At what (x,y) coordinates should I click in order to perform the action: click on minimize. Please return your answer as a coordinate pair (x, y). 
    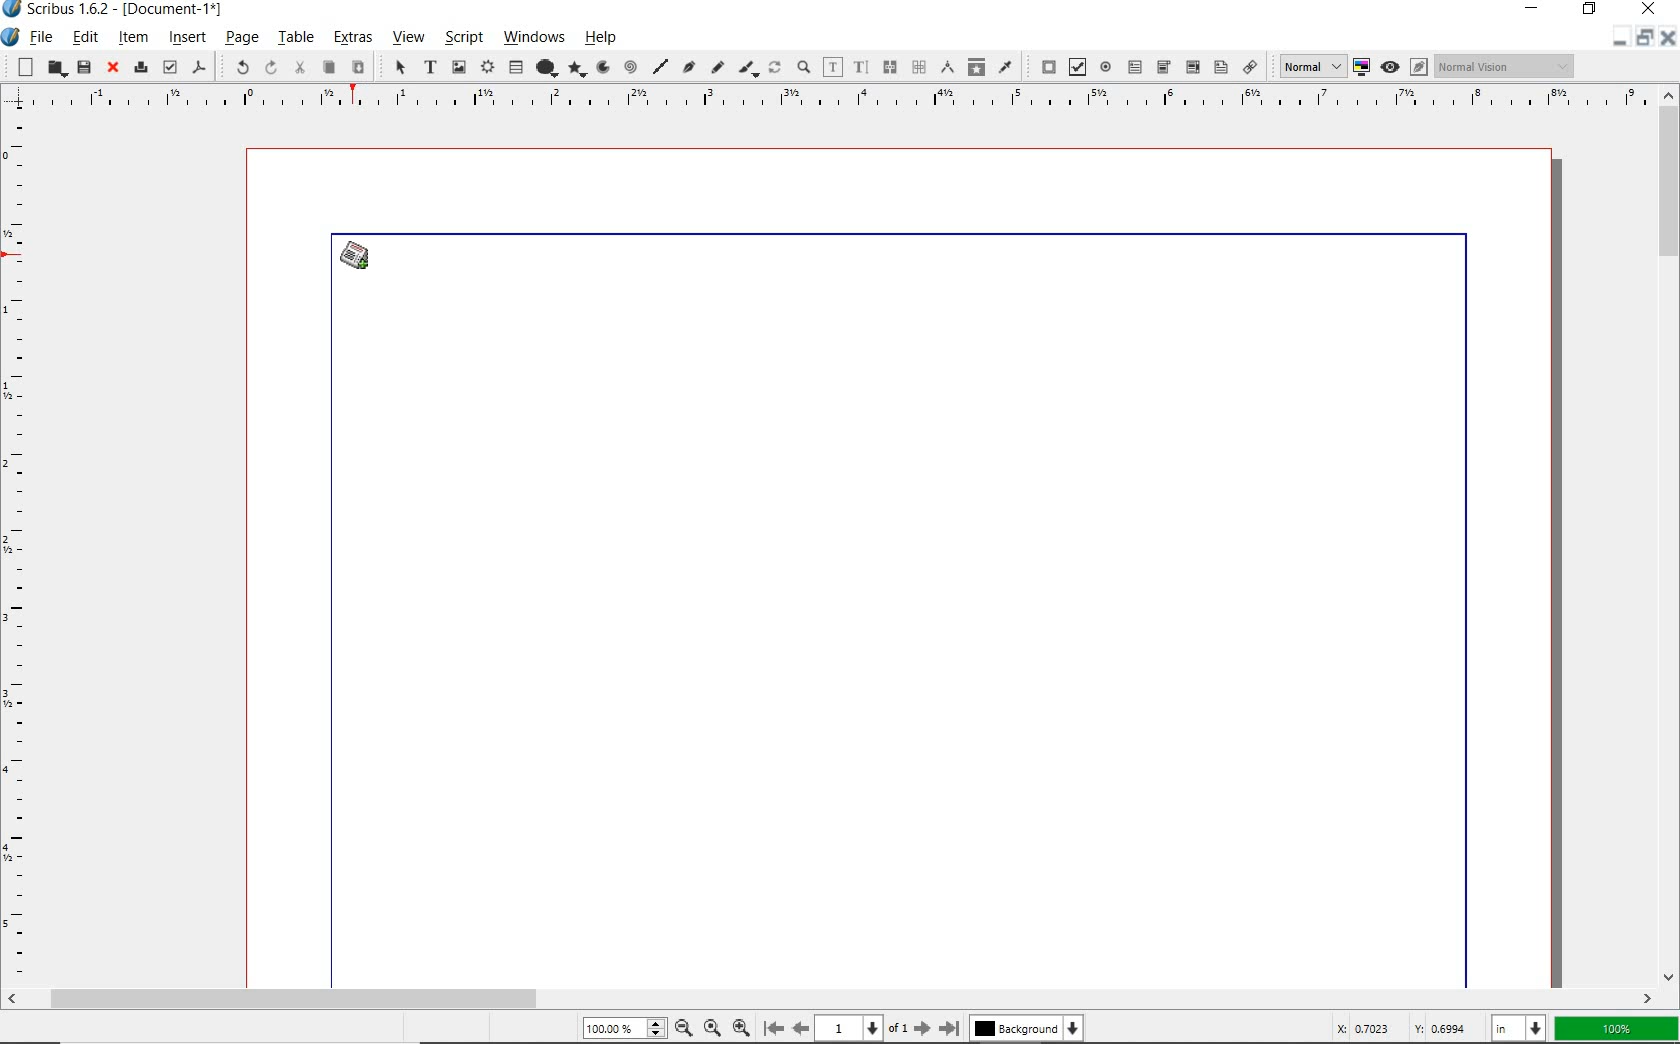
    Looking at the image, I should click on (1537, 9).